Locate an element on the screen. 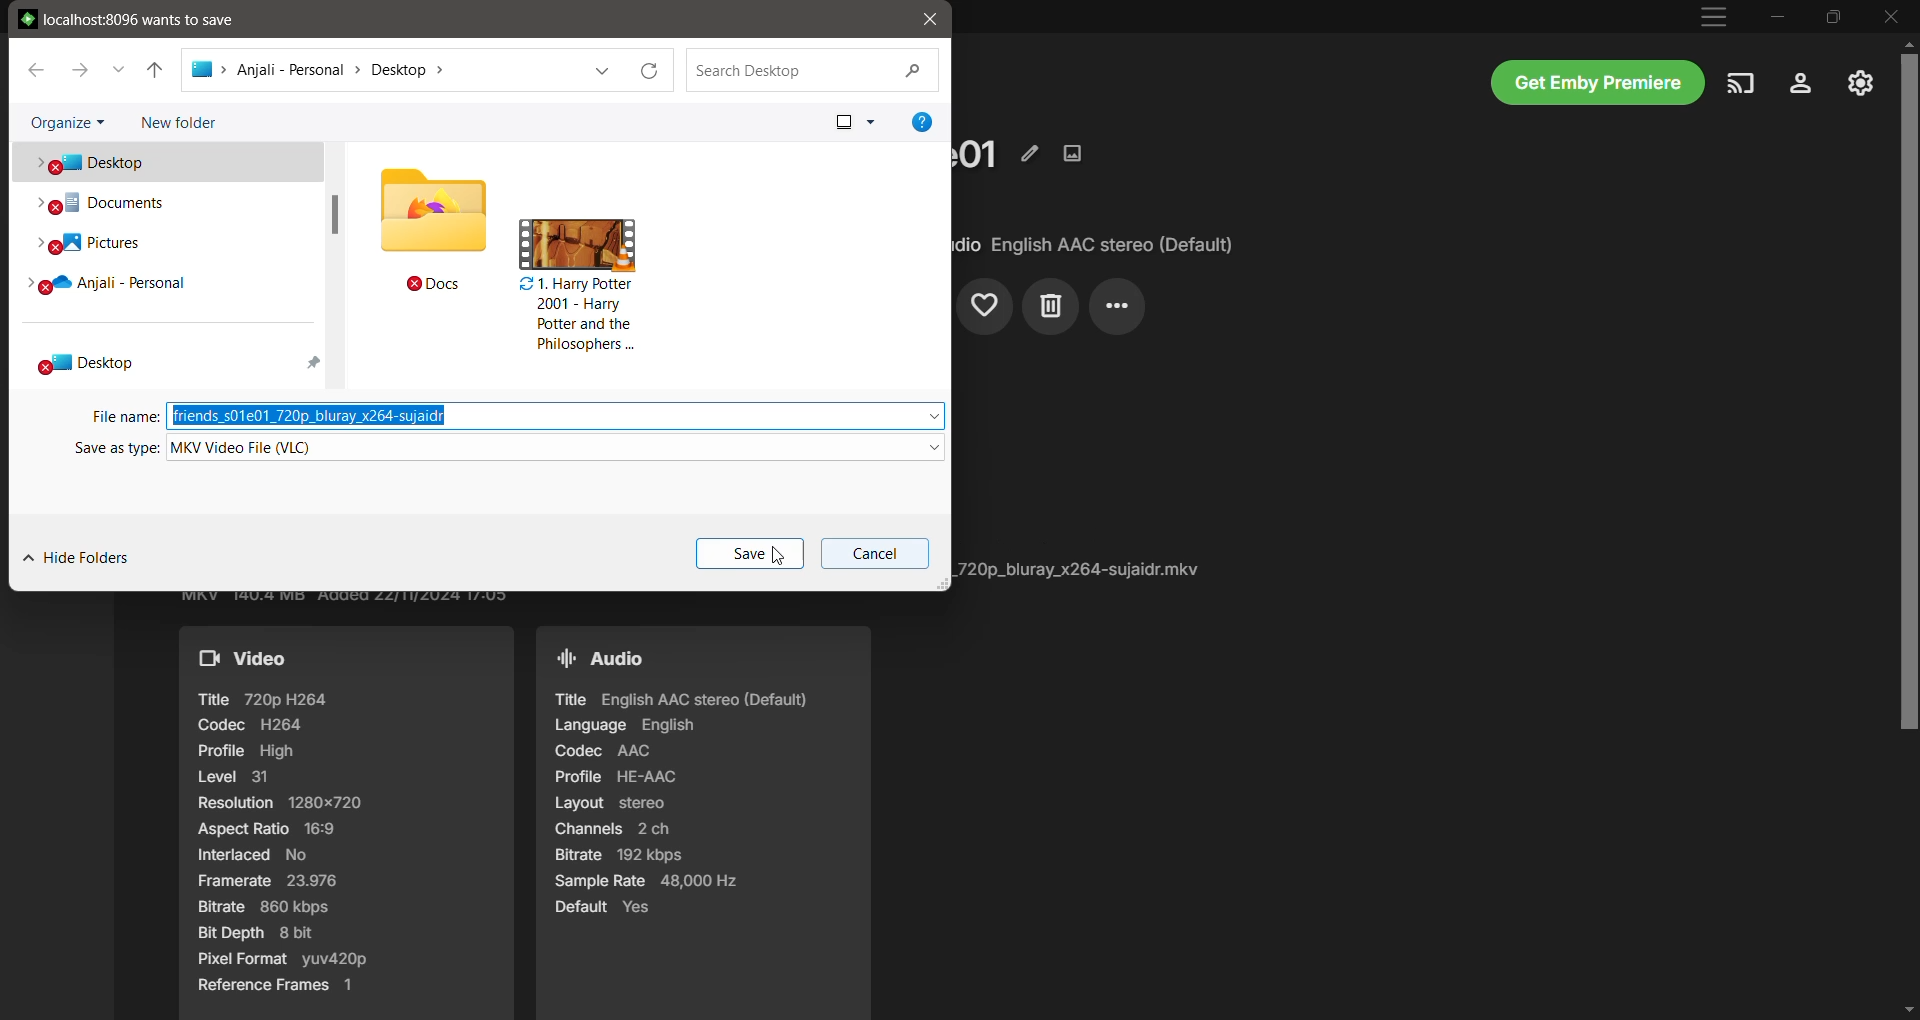  Audio details is located at coordinates (701, 822).